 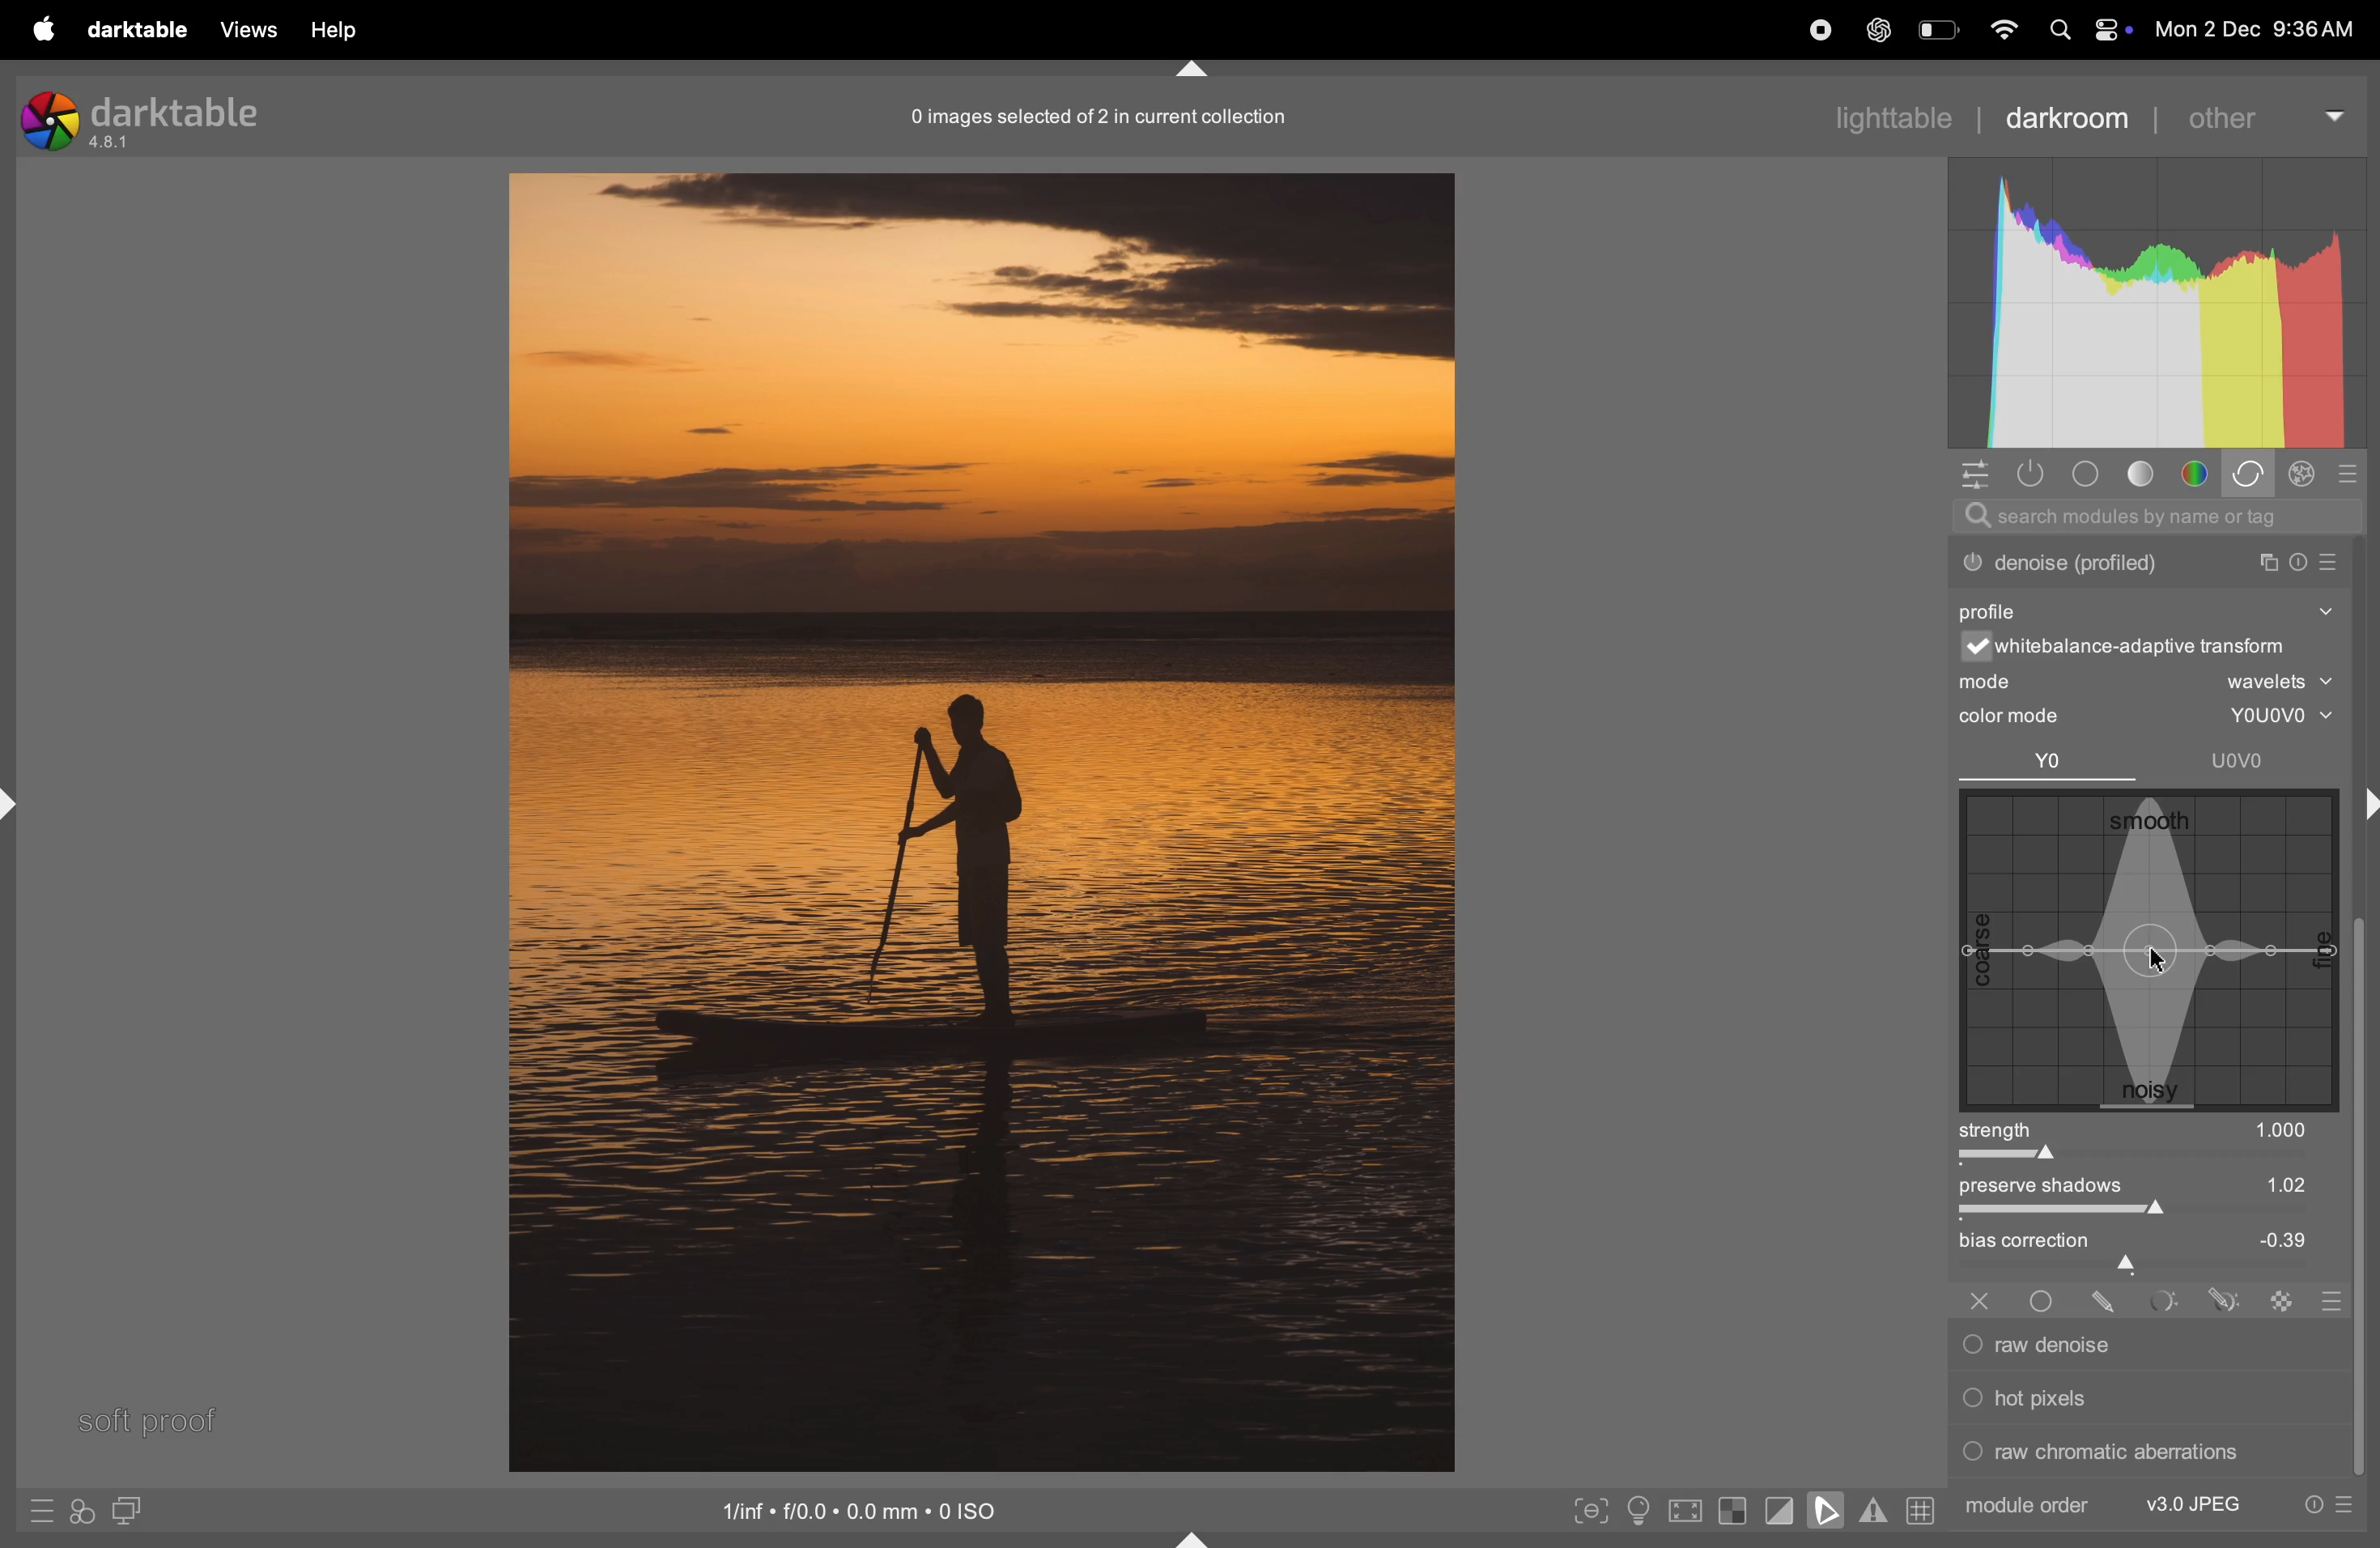 I want to click on darktable version, so click(x=142, y=115).